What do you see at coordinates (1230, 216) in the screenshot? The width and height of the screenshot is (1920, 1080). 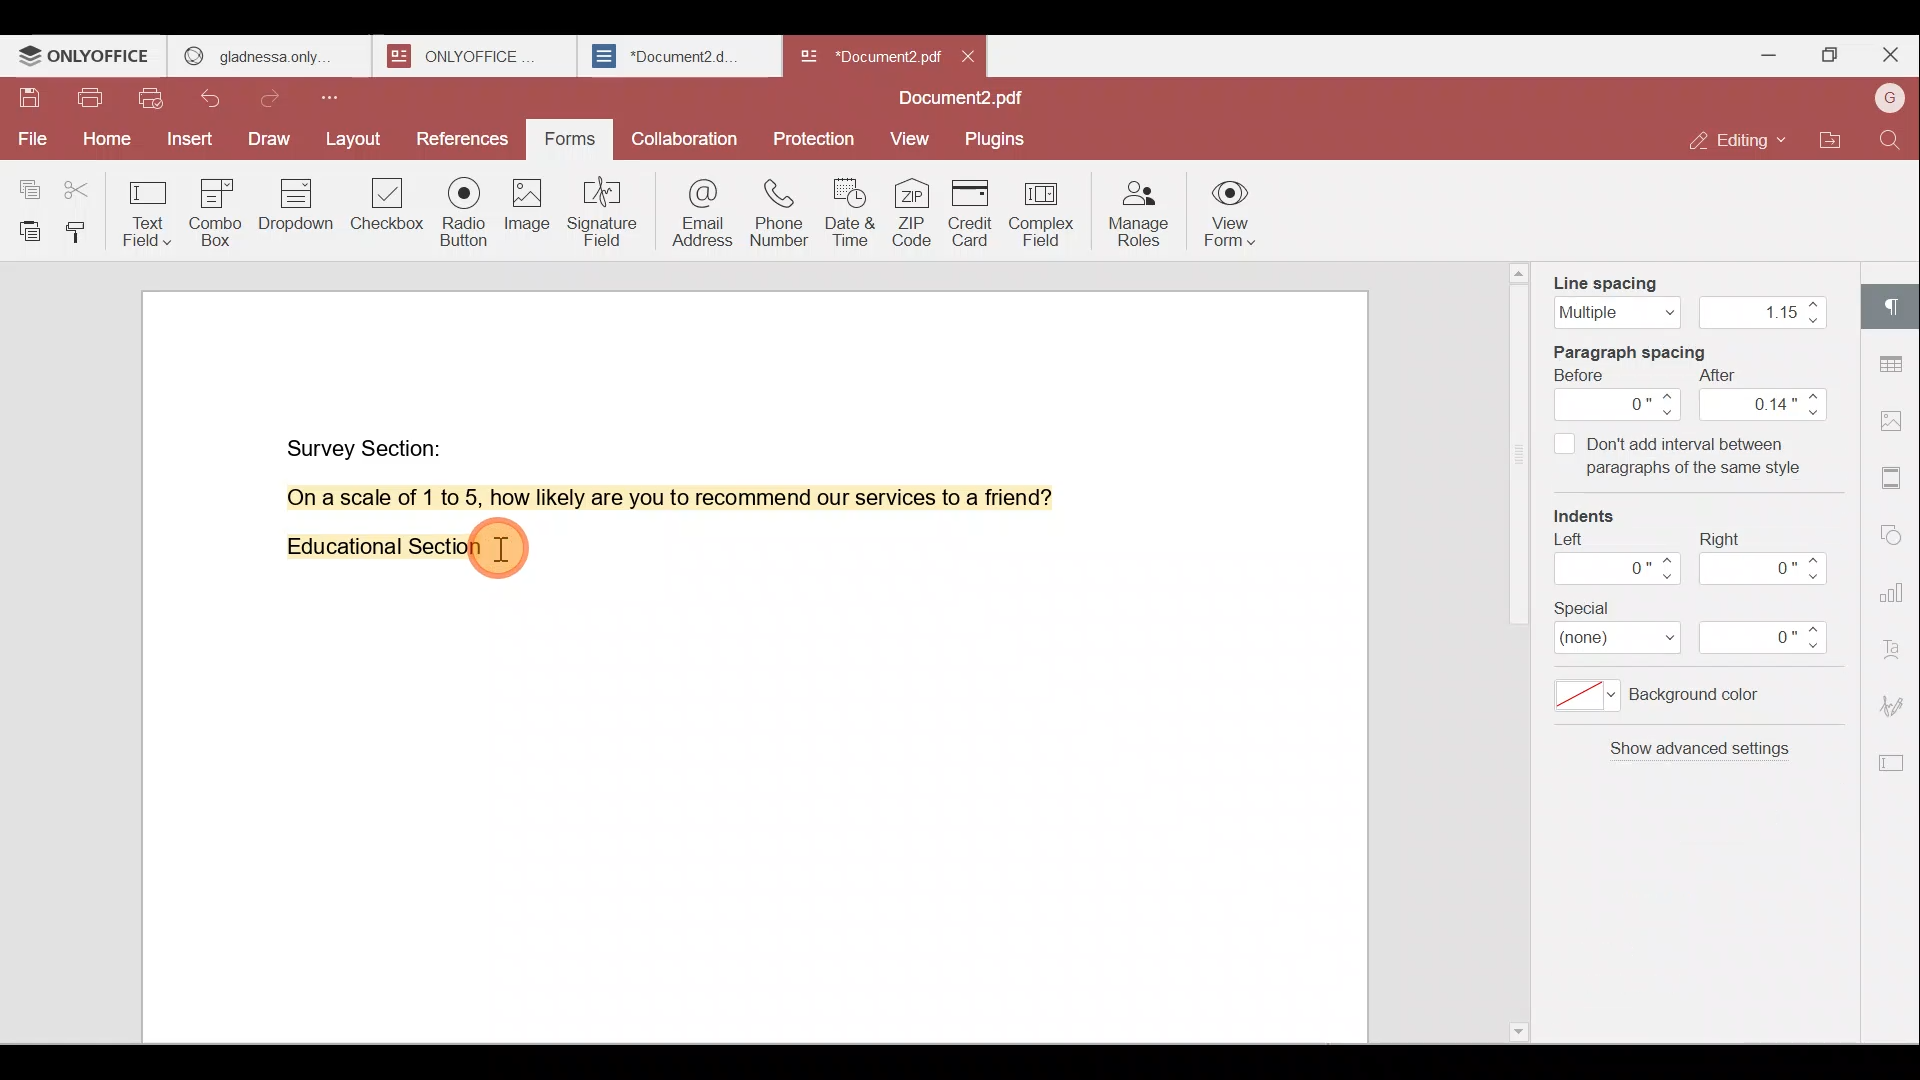 I see `View form` at bounding box center [1230, 216].